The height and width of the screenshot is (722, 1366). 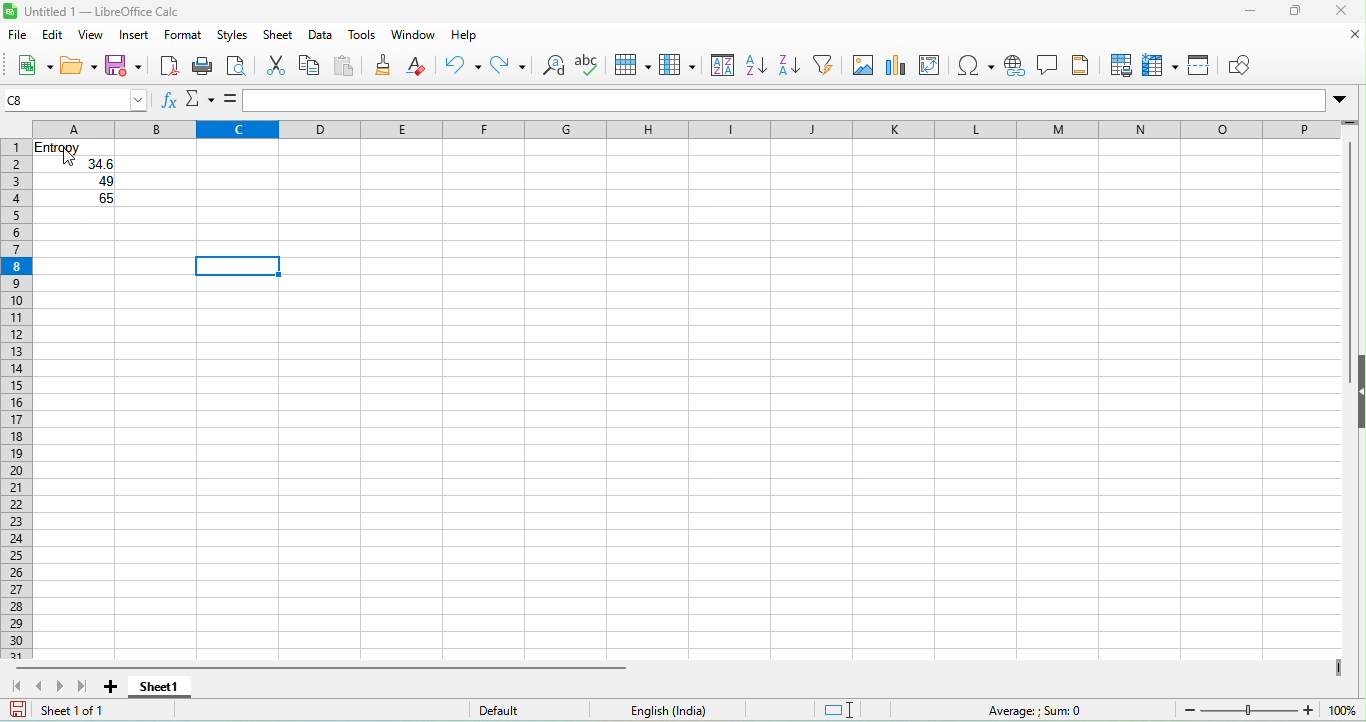 I want to click on height, so click(x=1357, y=392).